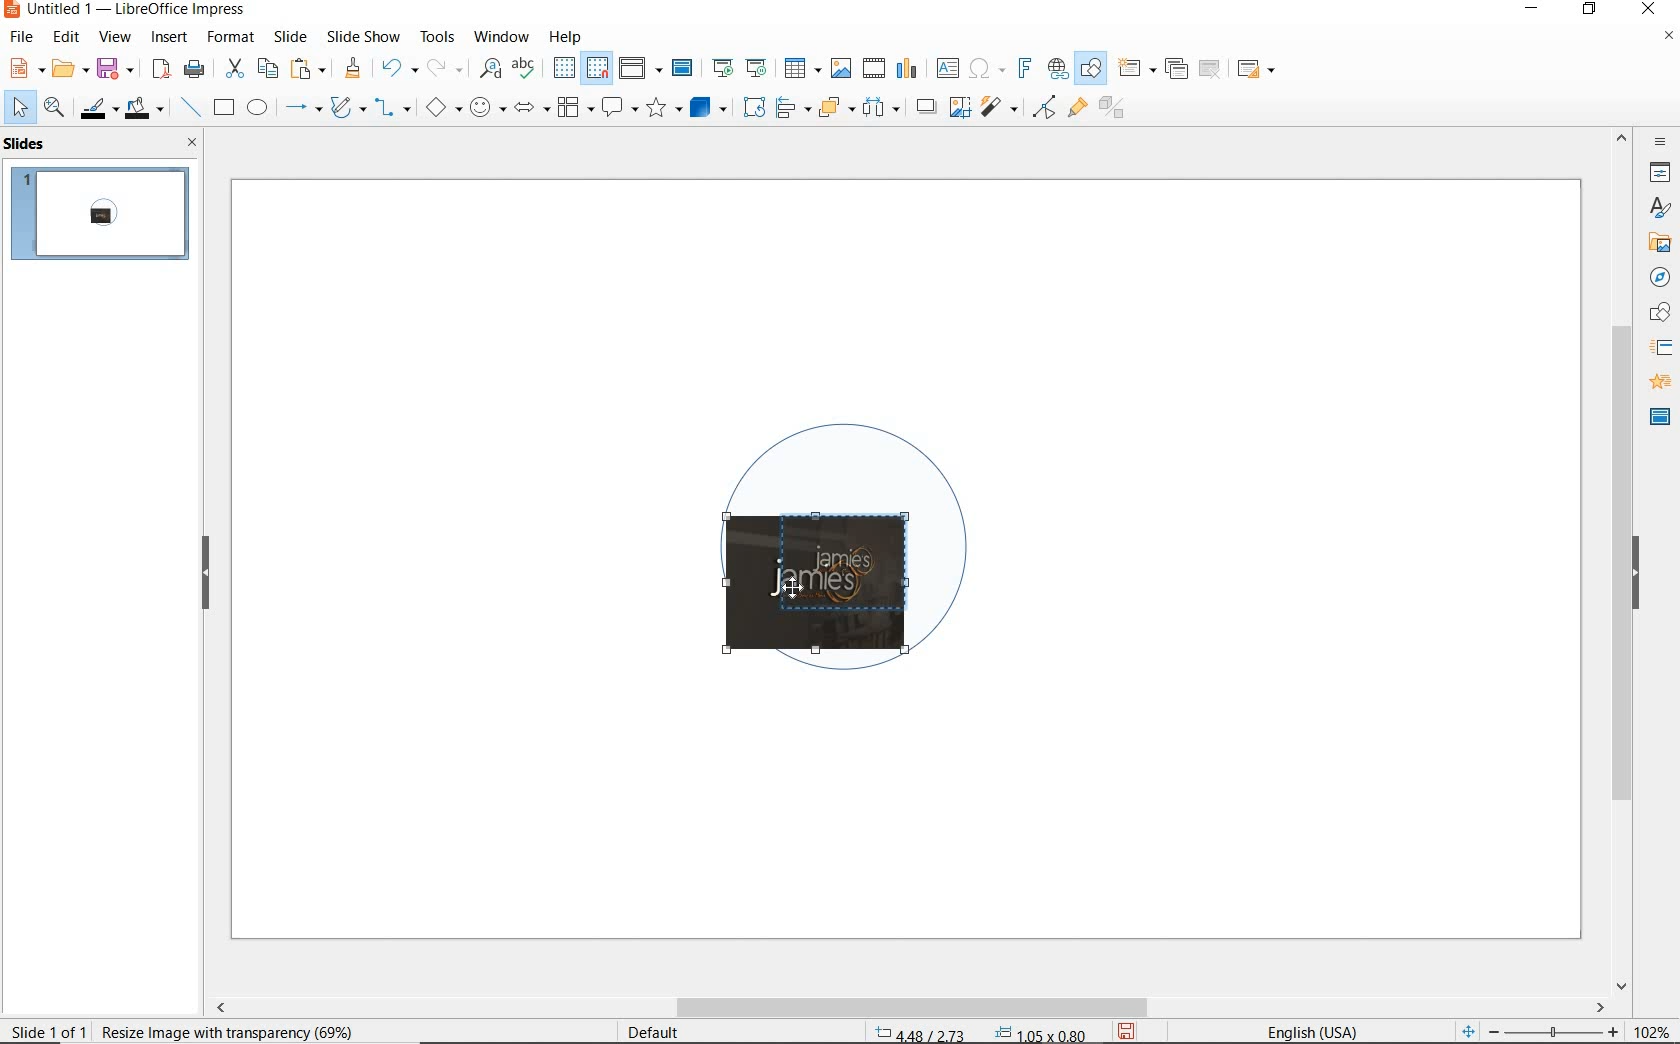 This screenshot has height=1044, width=1680. What do you see at coordinates (187, 142) in the screenshot?
I see `close` at bounding box center [187, 142].